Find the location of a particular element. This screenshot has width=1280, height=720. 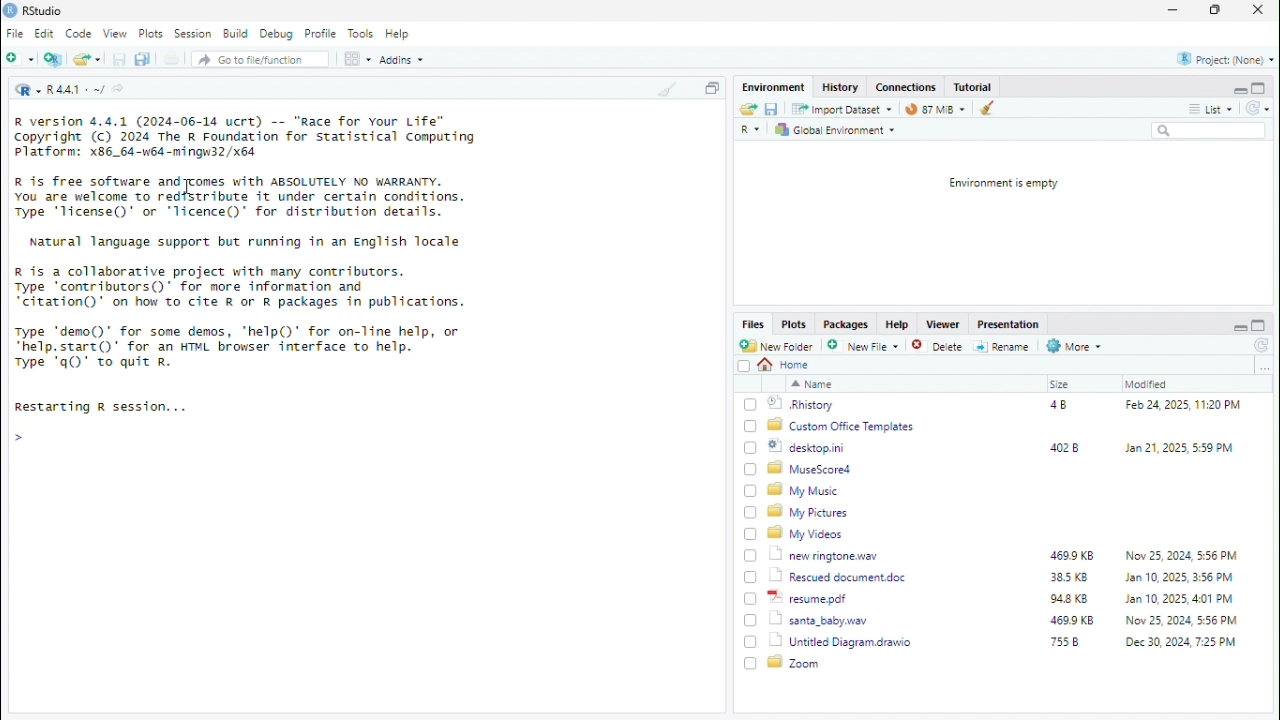

Build is located at coordinates (237, 34).